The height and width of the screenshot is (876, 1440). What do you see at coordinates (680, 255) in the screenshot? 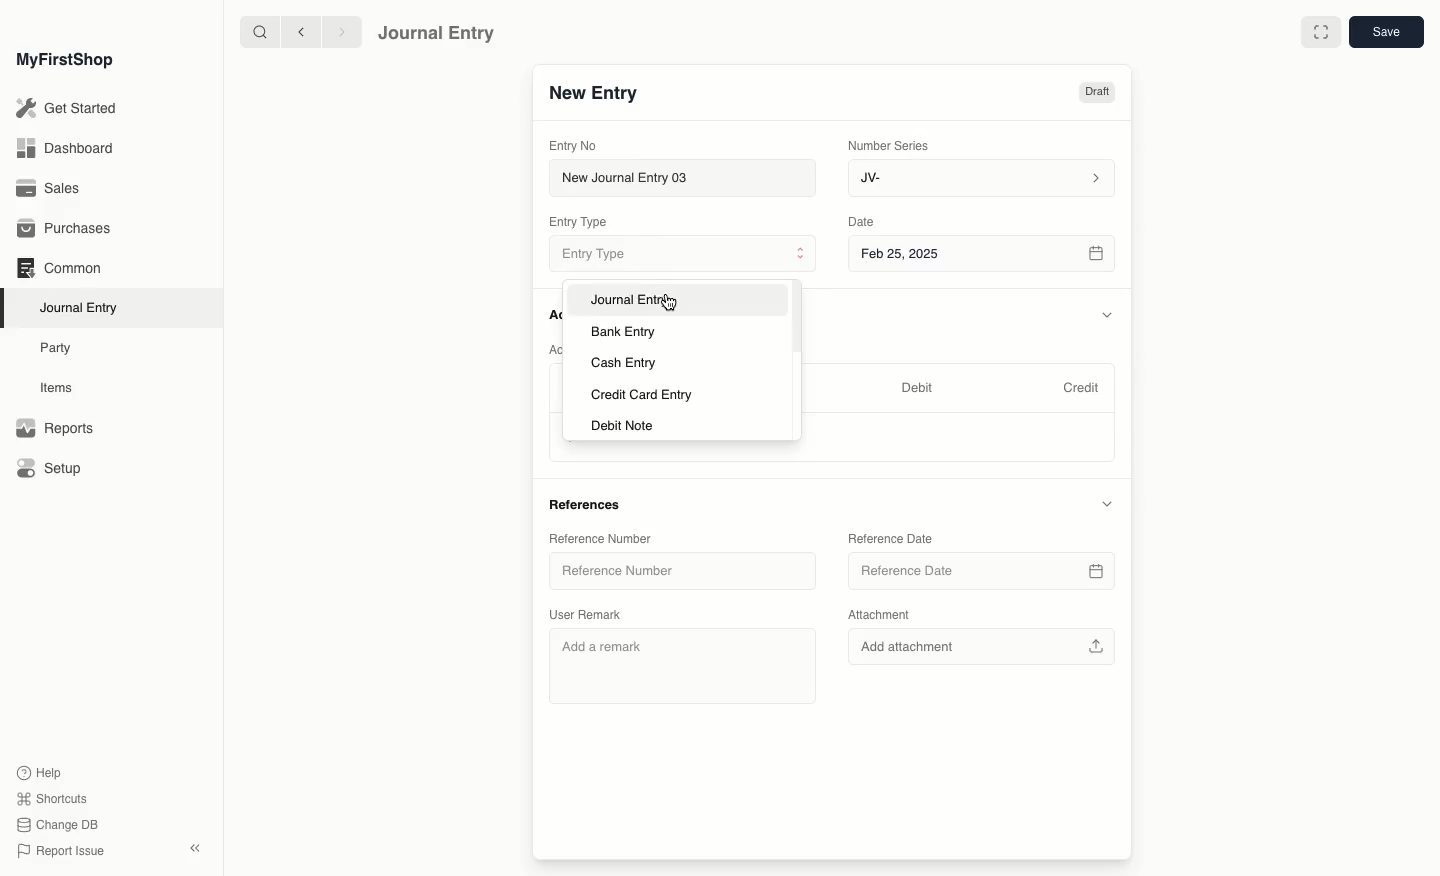
I see `Entry Type` at bounding box center [680, 255].